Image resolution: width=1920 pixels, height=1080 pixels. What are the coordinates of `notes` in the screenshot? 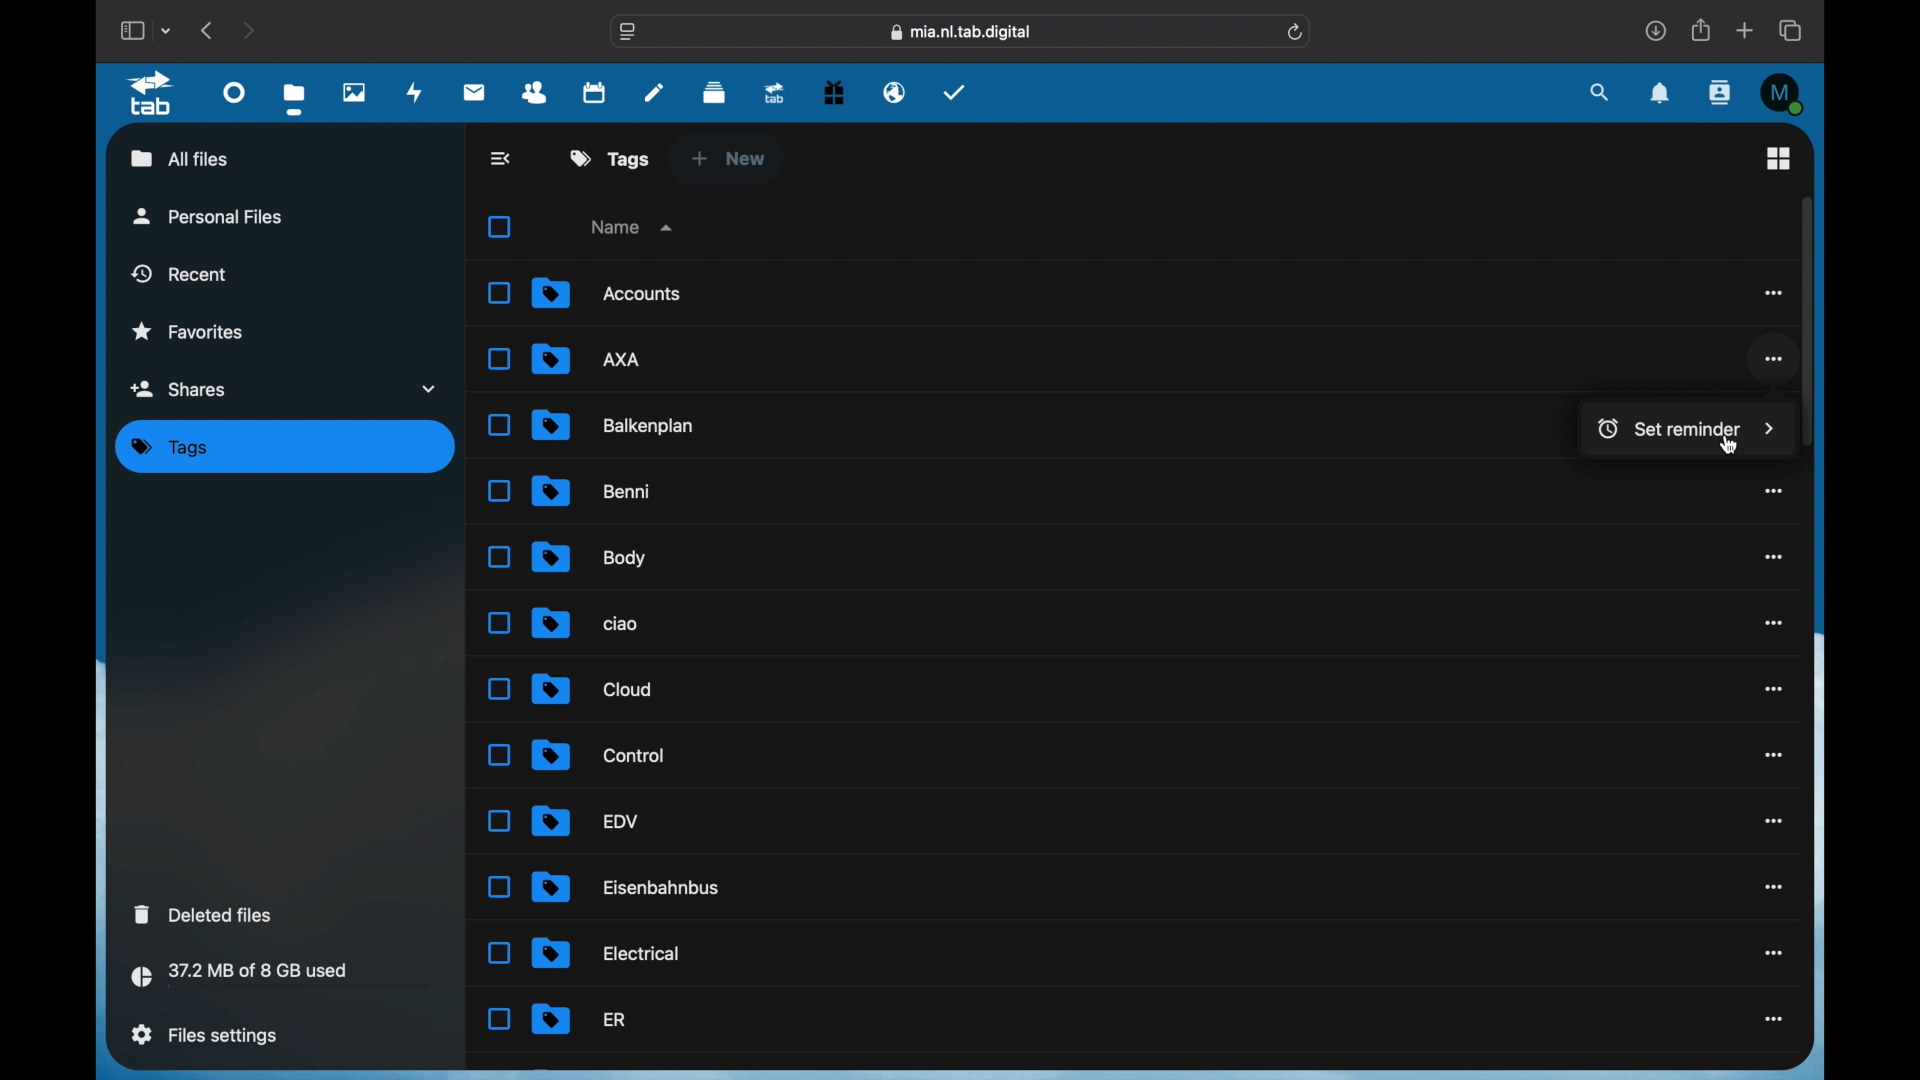 It's located at (654, 92).